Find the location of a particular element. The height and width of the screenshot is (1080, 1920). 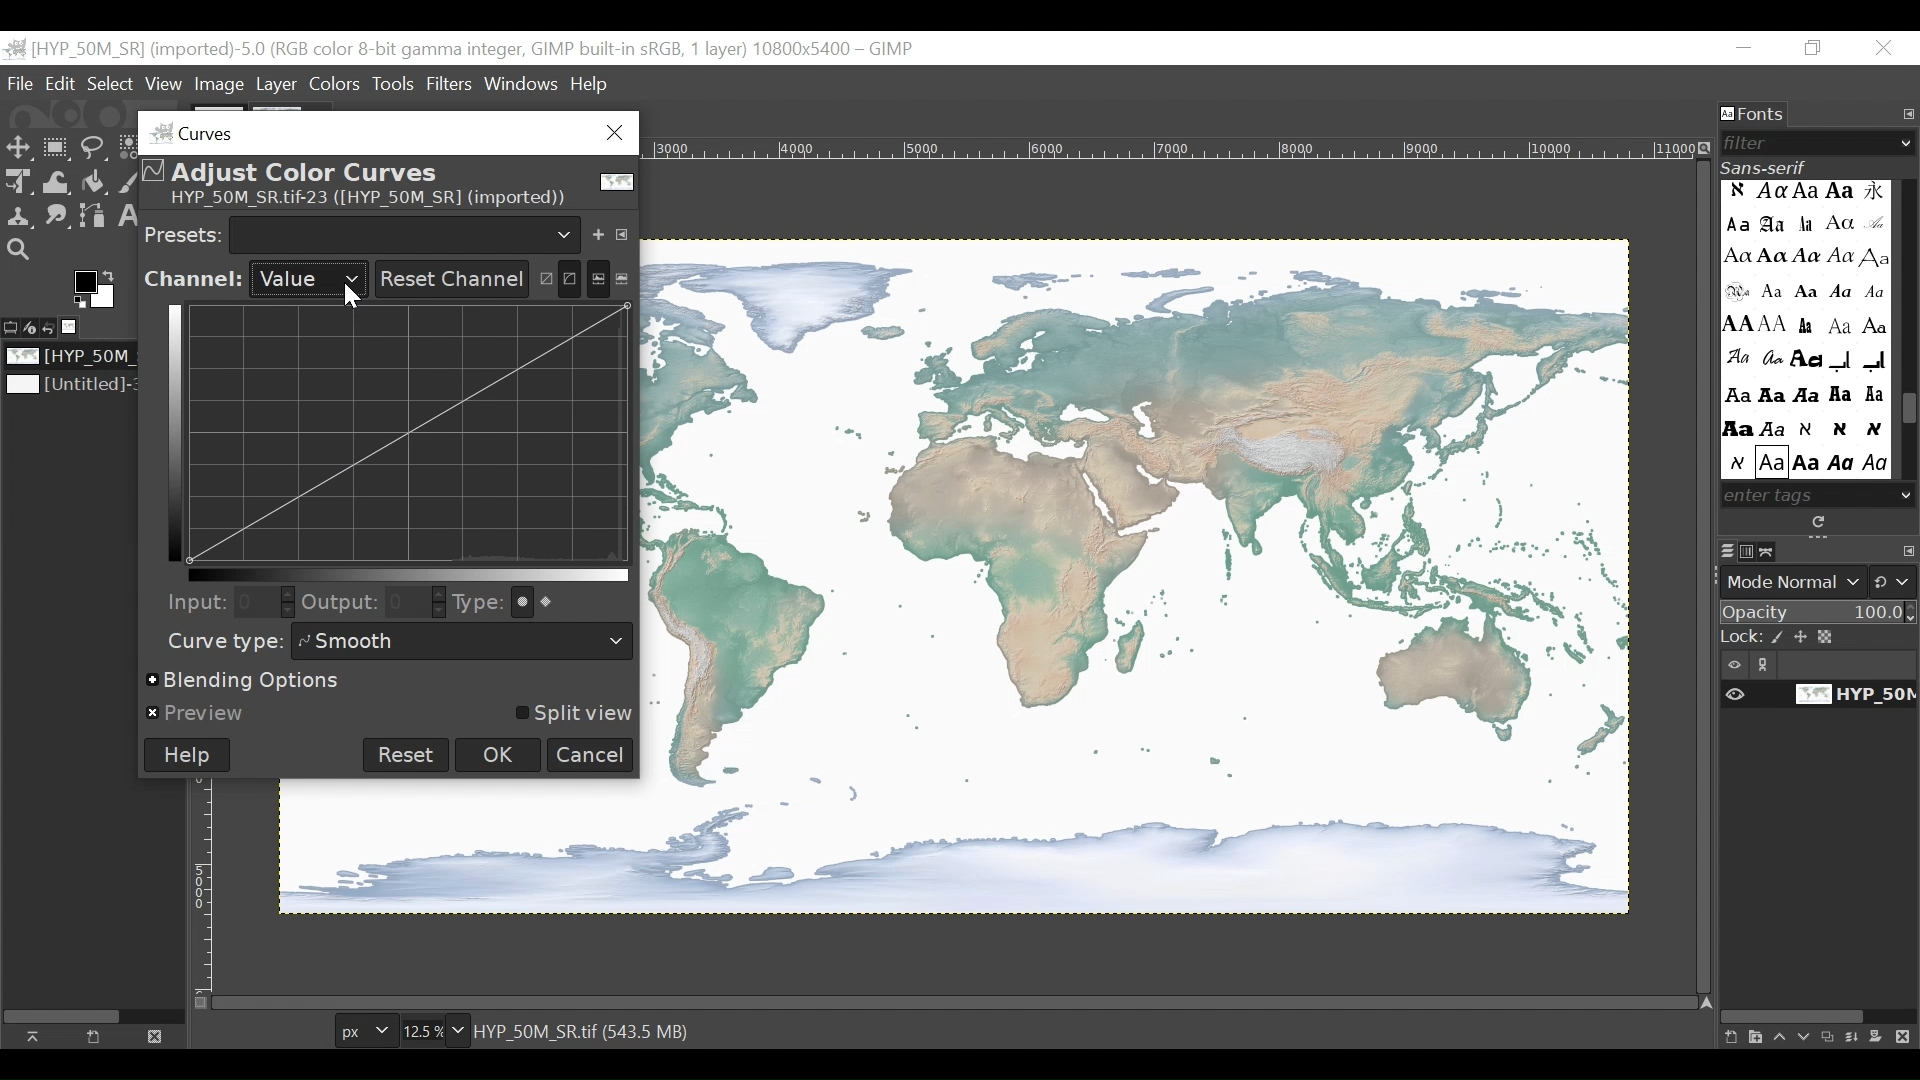

Filter is located at coordinates (1810, 143).